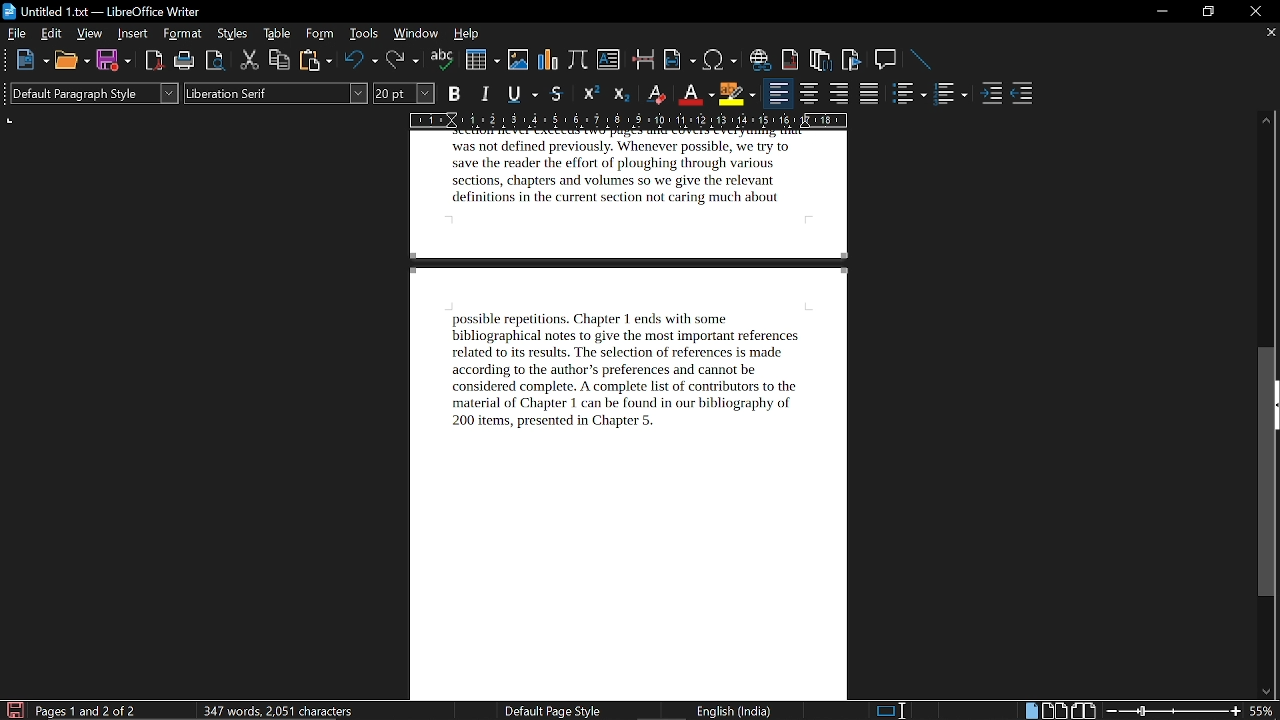 This screenshot has height=720, width=1280. What do you see at coordinates (1268, 117) in the screenshot?
I see `move up` at bounding box center [1268, 117].